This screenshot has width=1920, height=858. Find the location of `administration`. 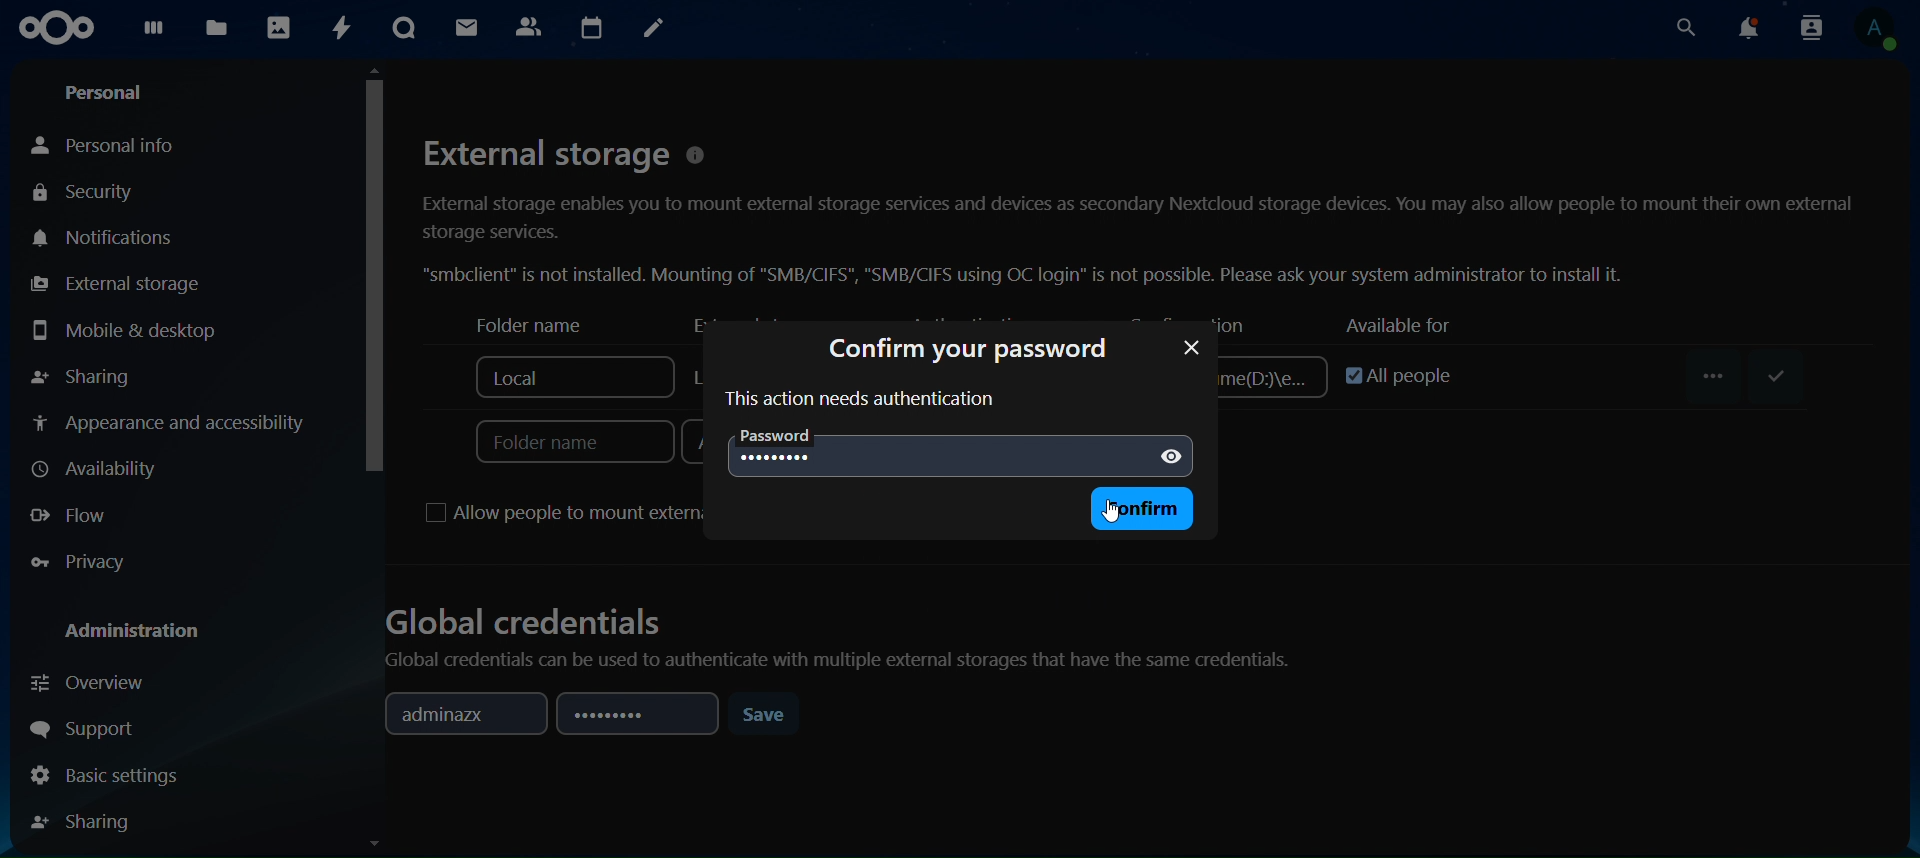

administration is located at coordinates (134, 633).